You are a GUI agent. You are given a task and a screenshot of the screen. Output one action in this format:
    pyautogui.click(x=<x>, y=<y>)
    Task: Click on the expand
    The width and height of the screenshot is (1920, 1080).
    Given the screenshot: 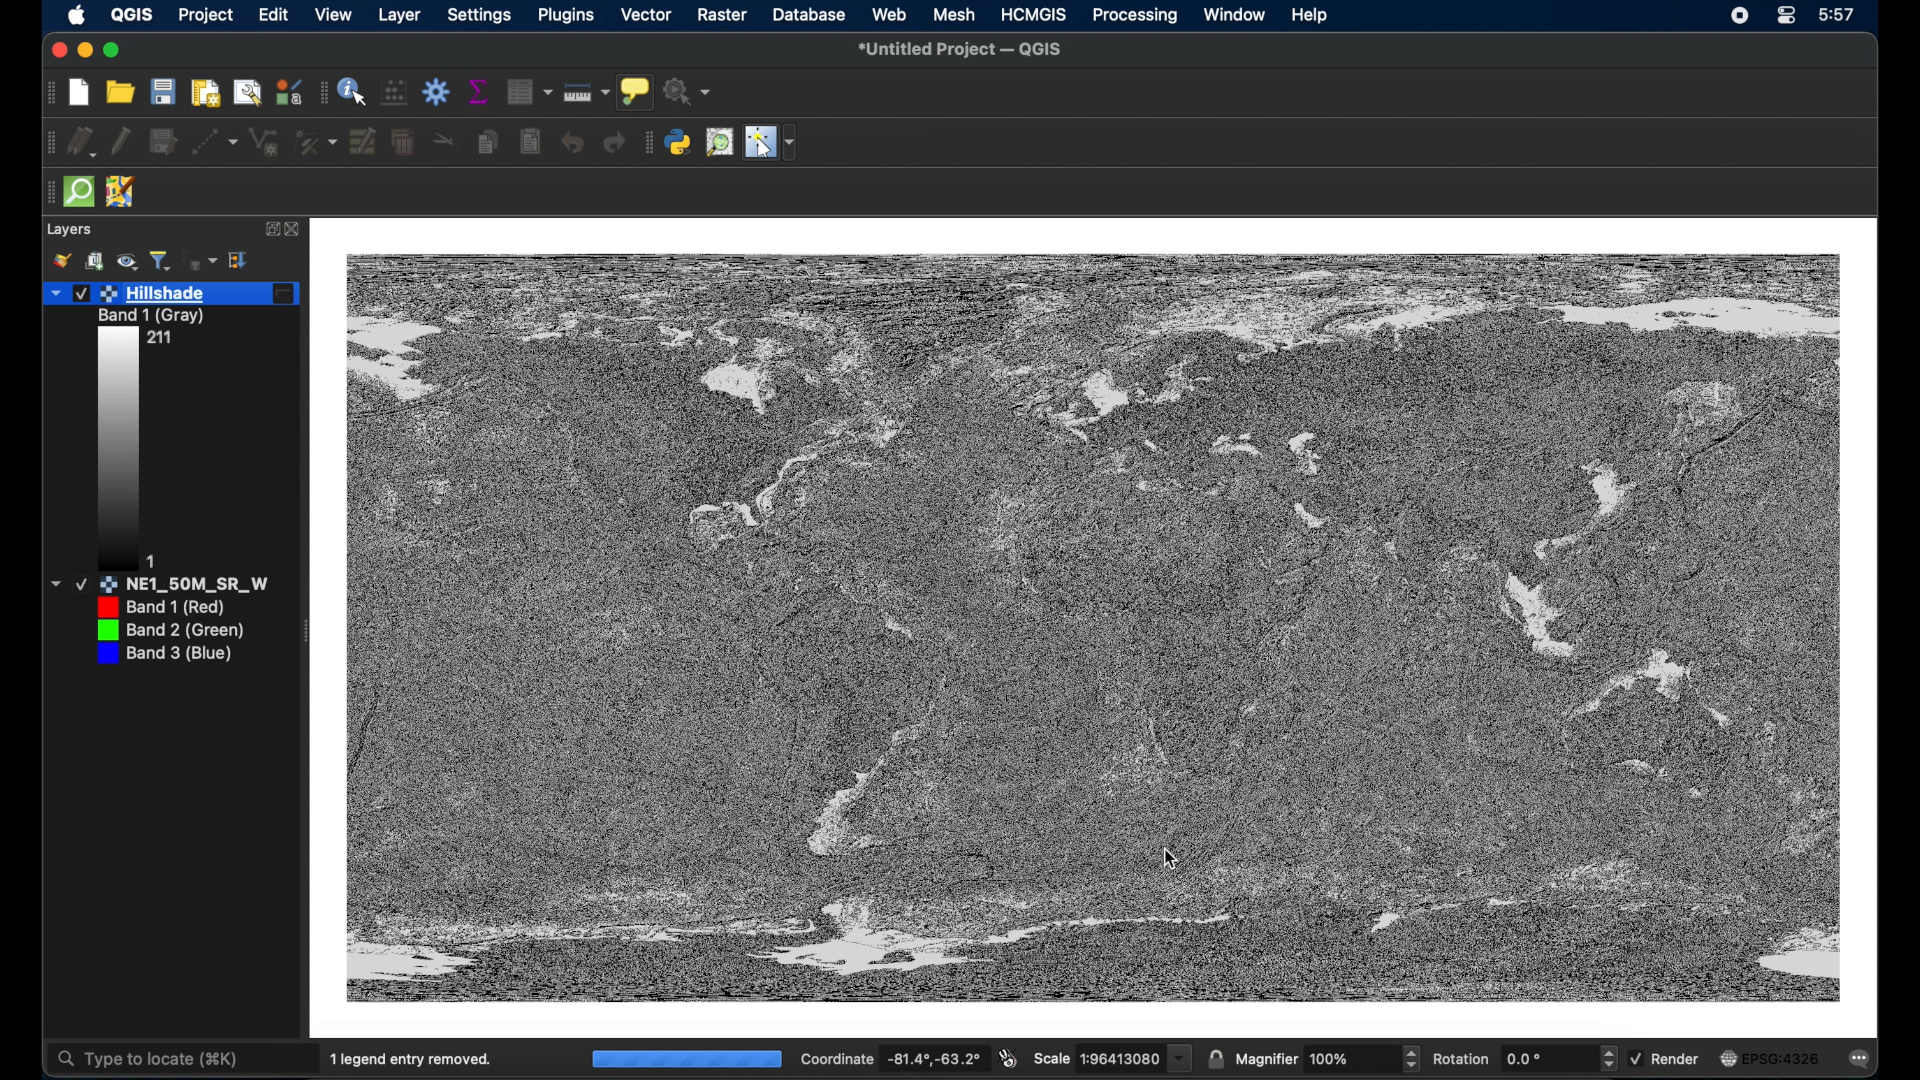 What is the action you would take?
    pyautogui.click(x=242, y=261)
    